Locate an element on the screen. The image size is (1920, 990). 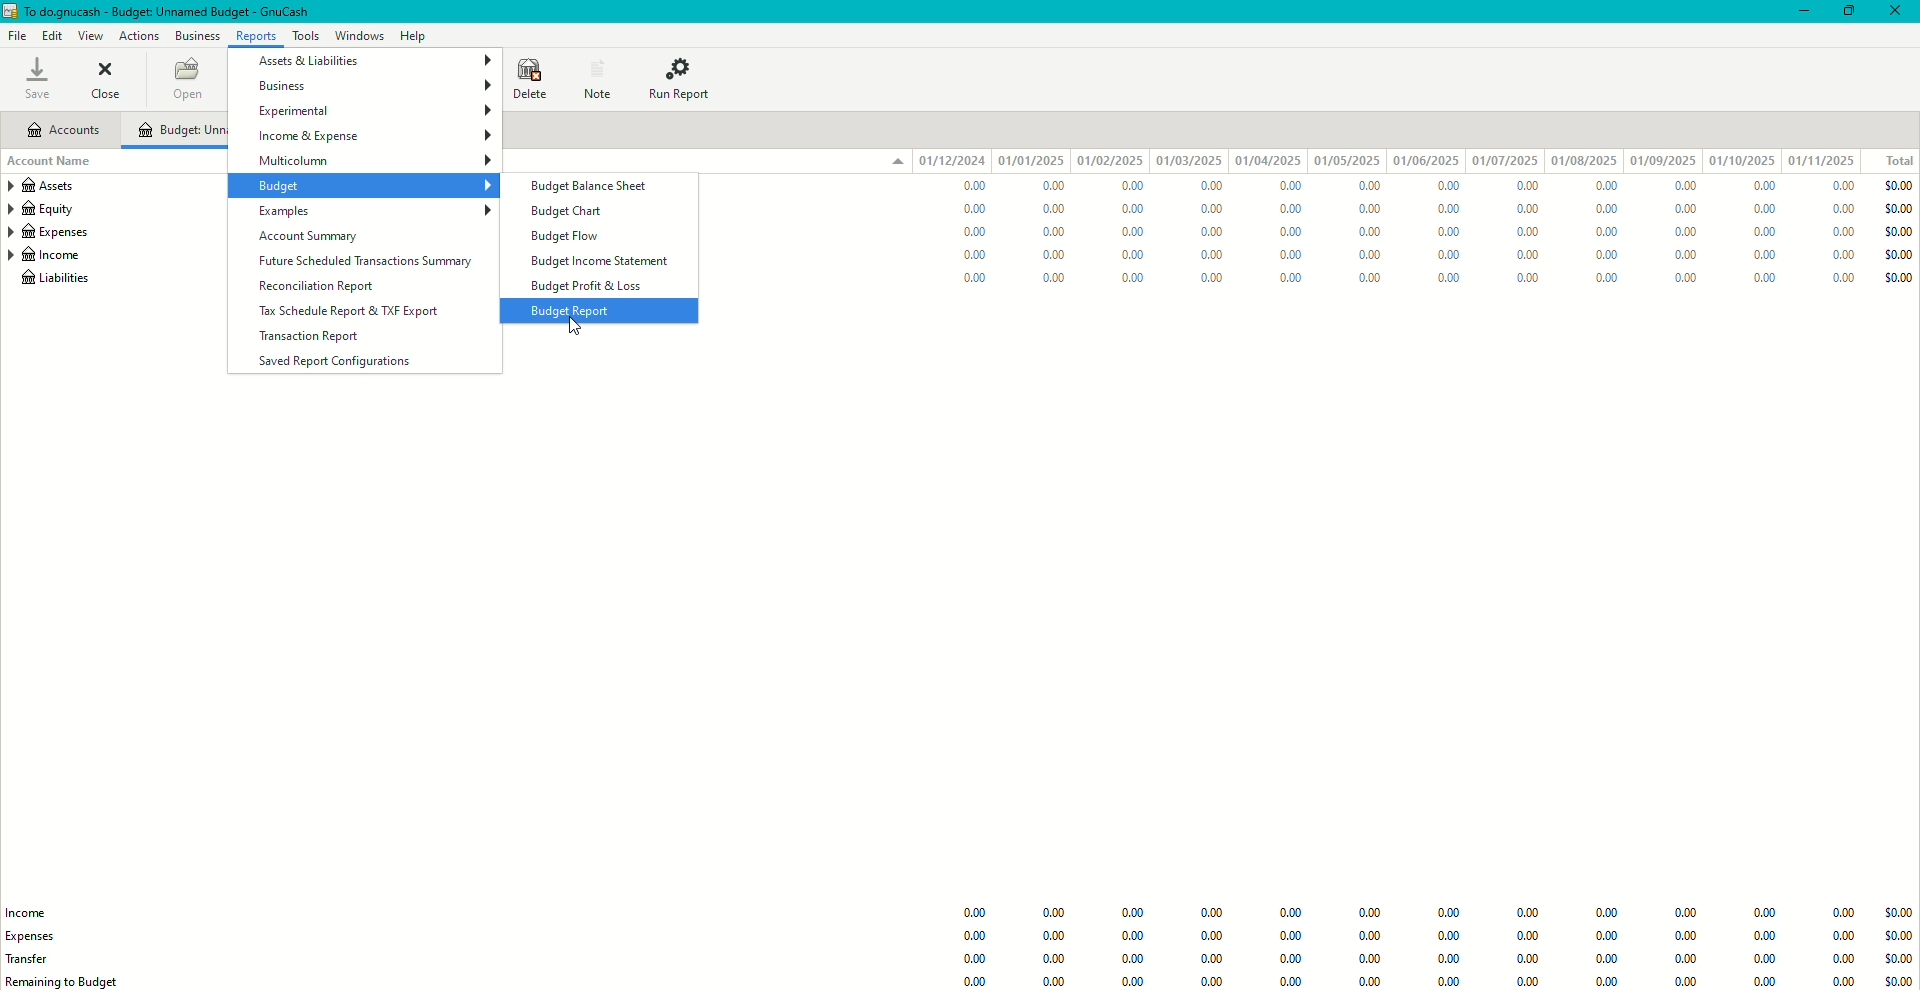
0.00 is located at coordinates (1138, 207).